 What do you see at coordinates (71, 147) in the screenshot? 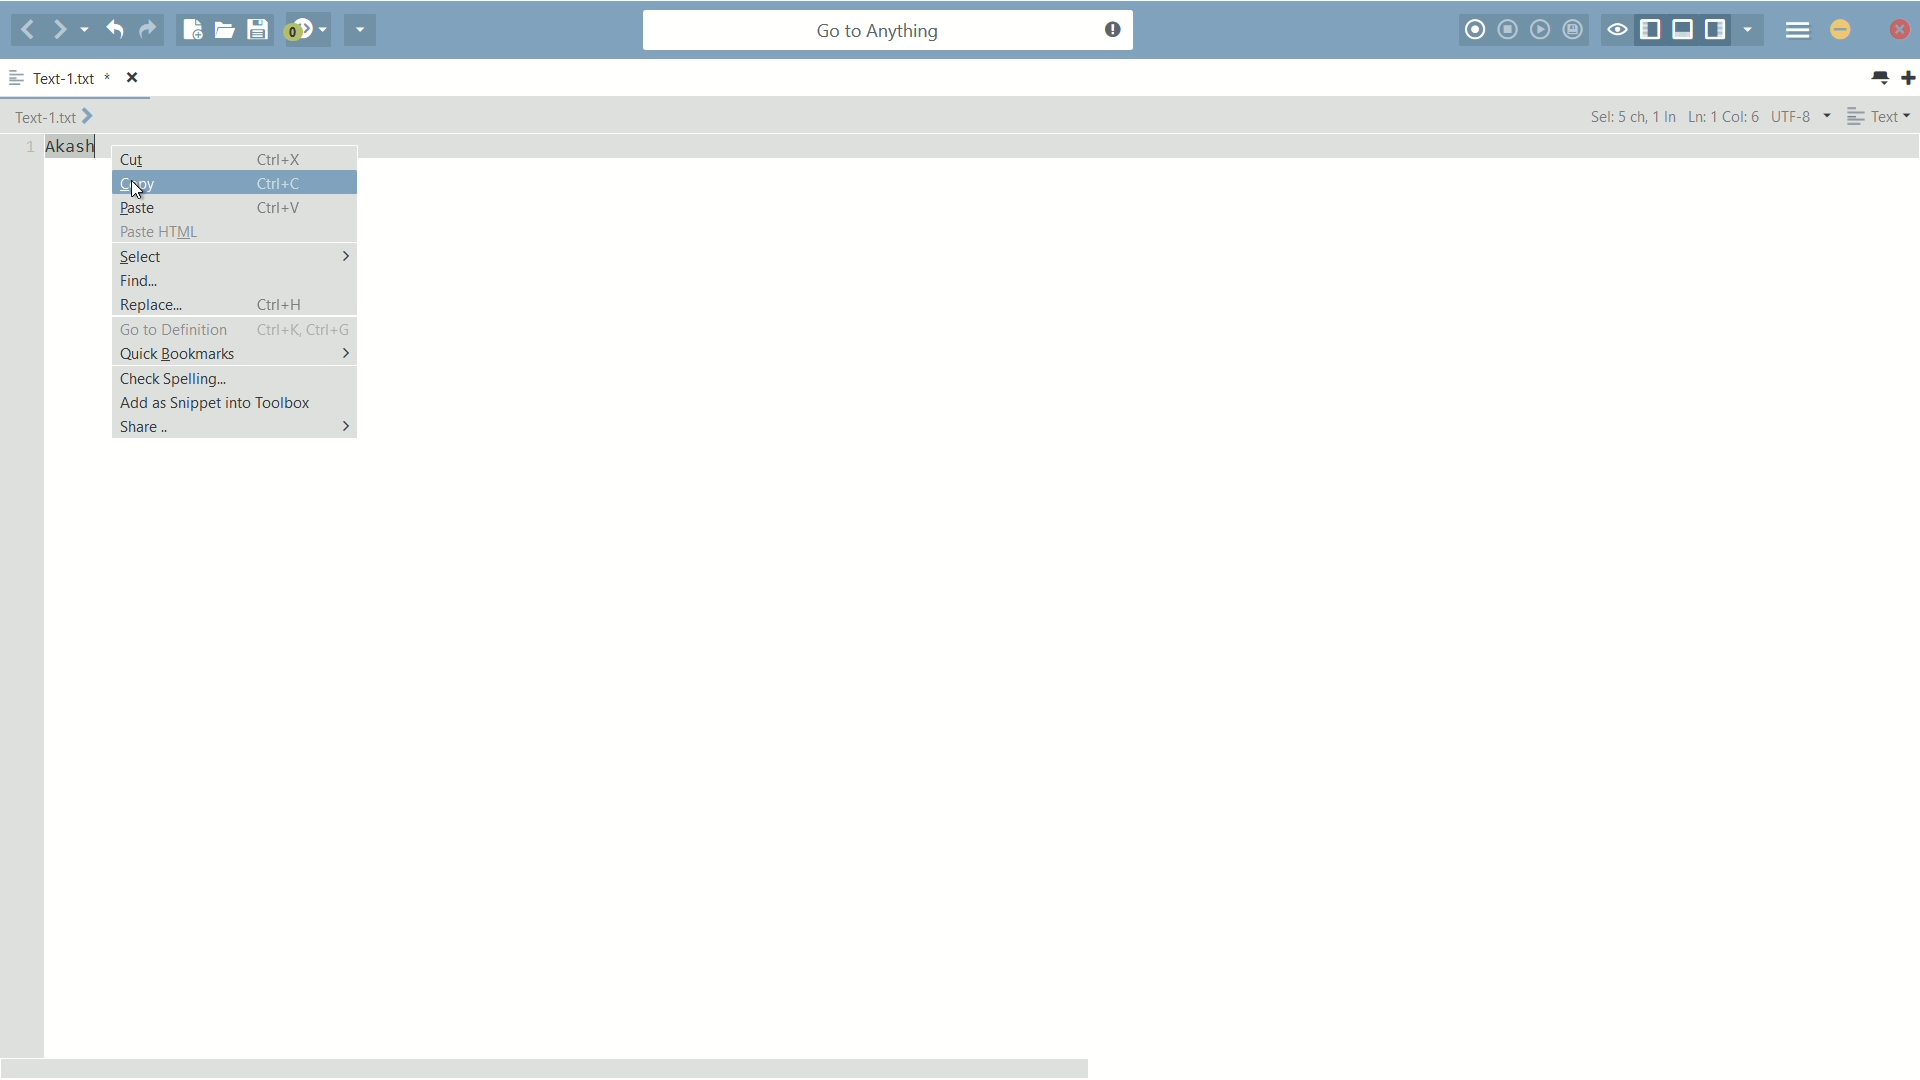
I see `Akash` at bounding box center [71, 147].